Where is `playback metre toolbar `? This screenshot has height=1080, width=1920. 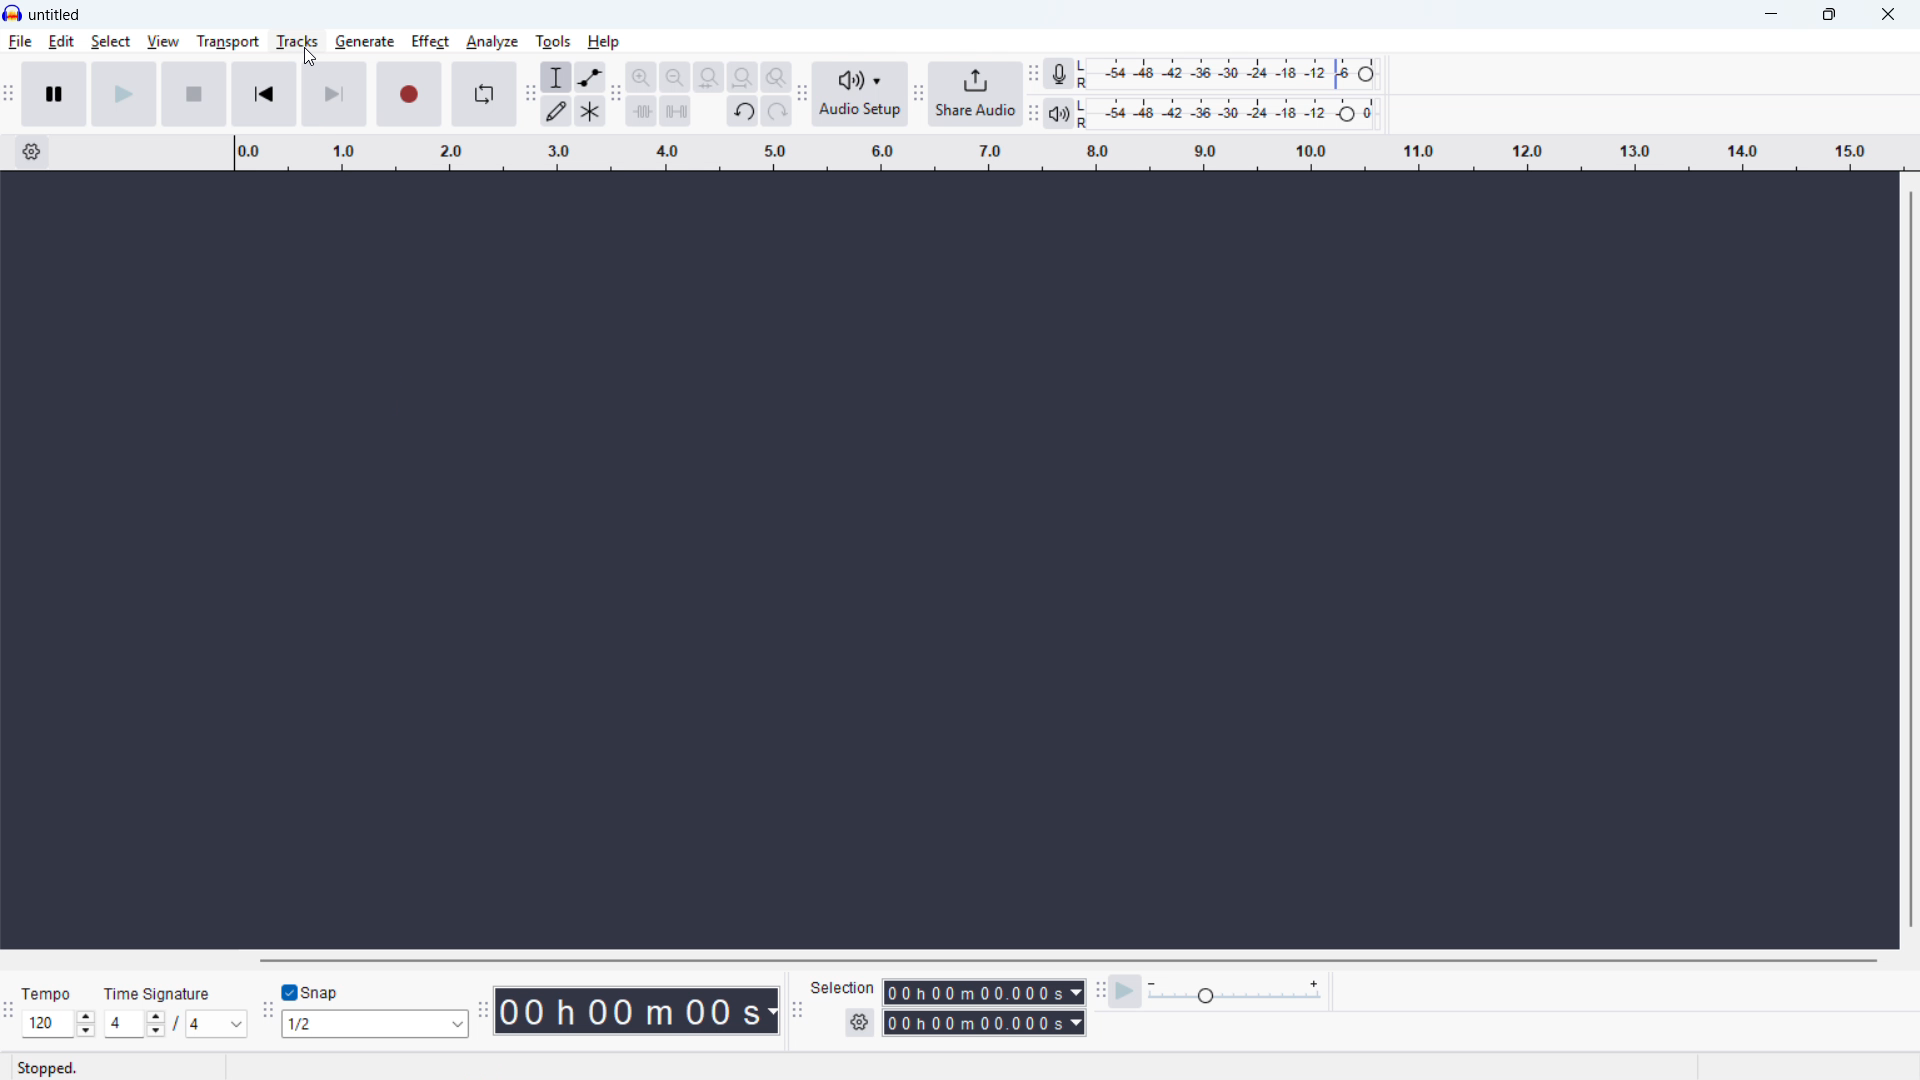 playback metre toolbar  is located at coordinates (1033, 114).